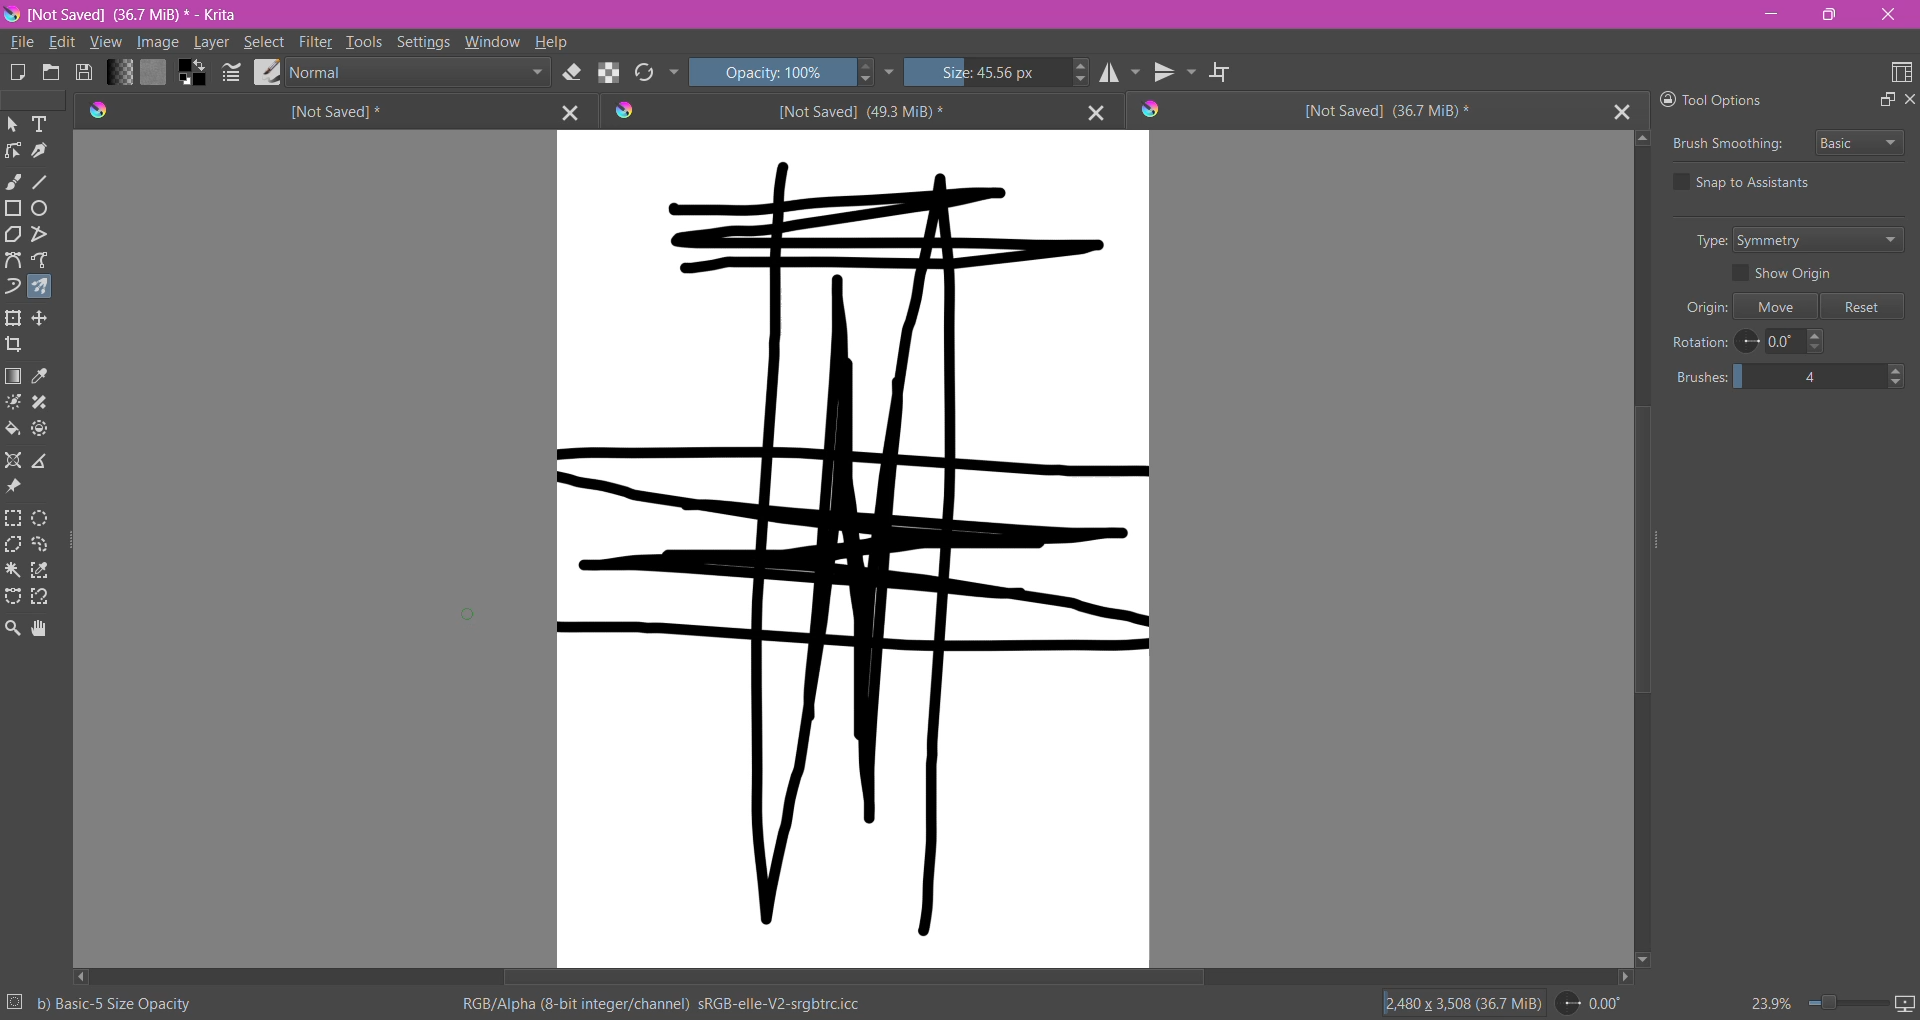 This screenshot has width=1920, height=1020. Describe the element at coordinates (42, 259) in the screenshot. I see `Freehand Path Tool` at that location.